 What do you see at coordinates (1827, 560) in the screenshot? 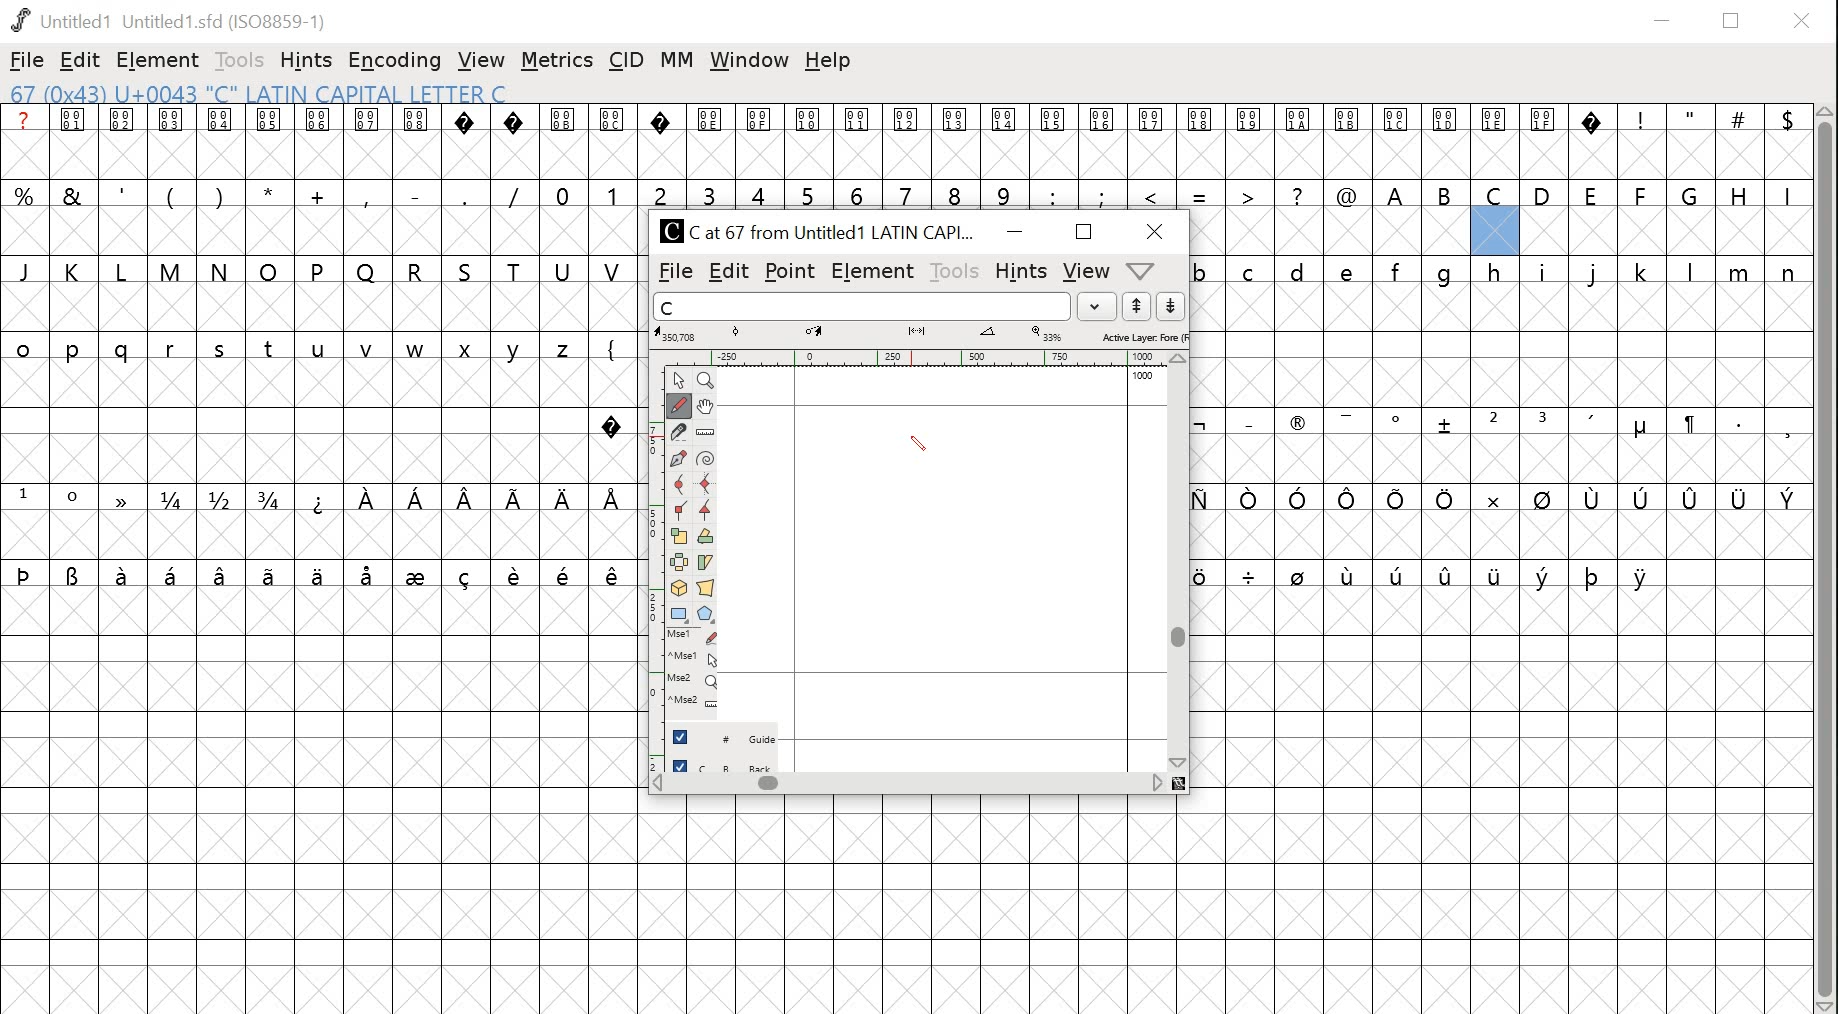
I see `scrollbar` at bounding box center [1827, 560].